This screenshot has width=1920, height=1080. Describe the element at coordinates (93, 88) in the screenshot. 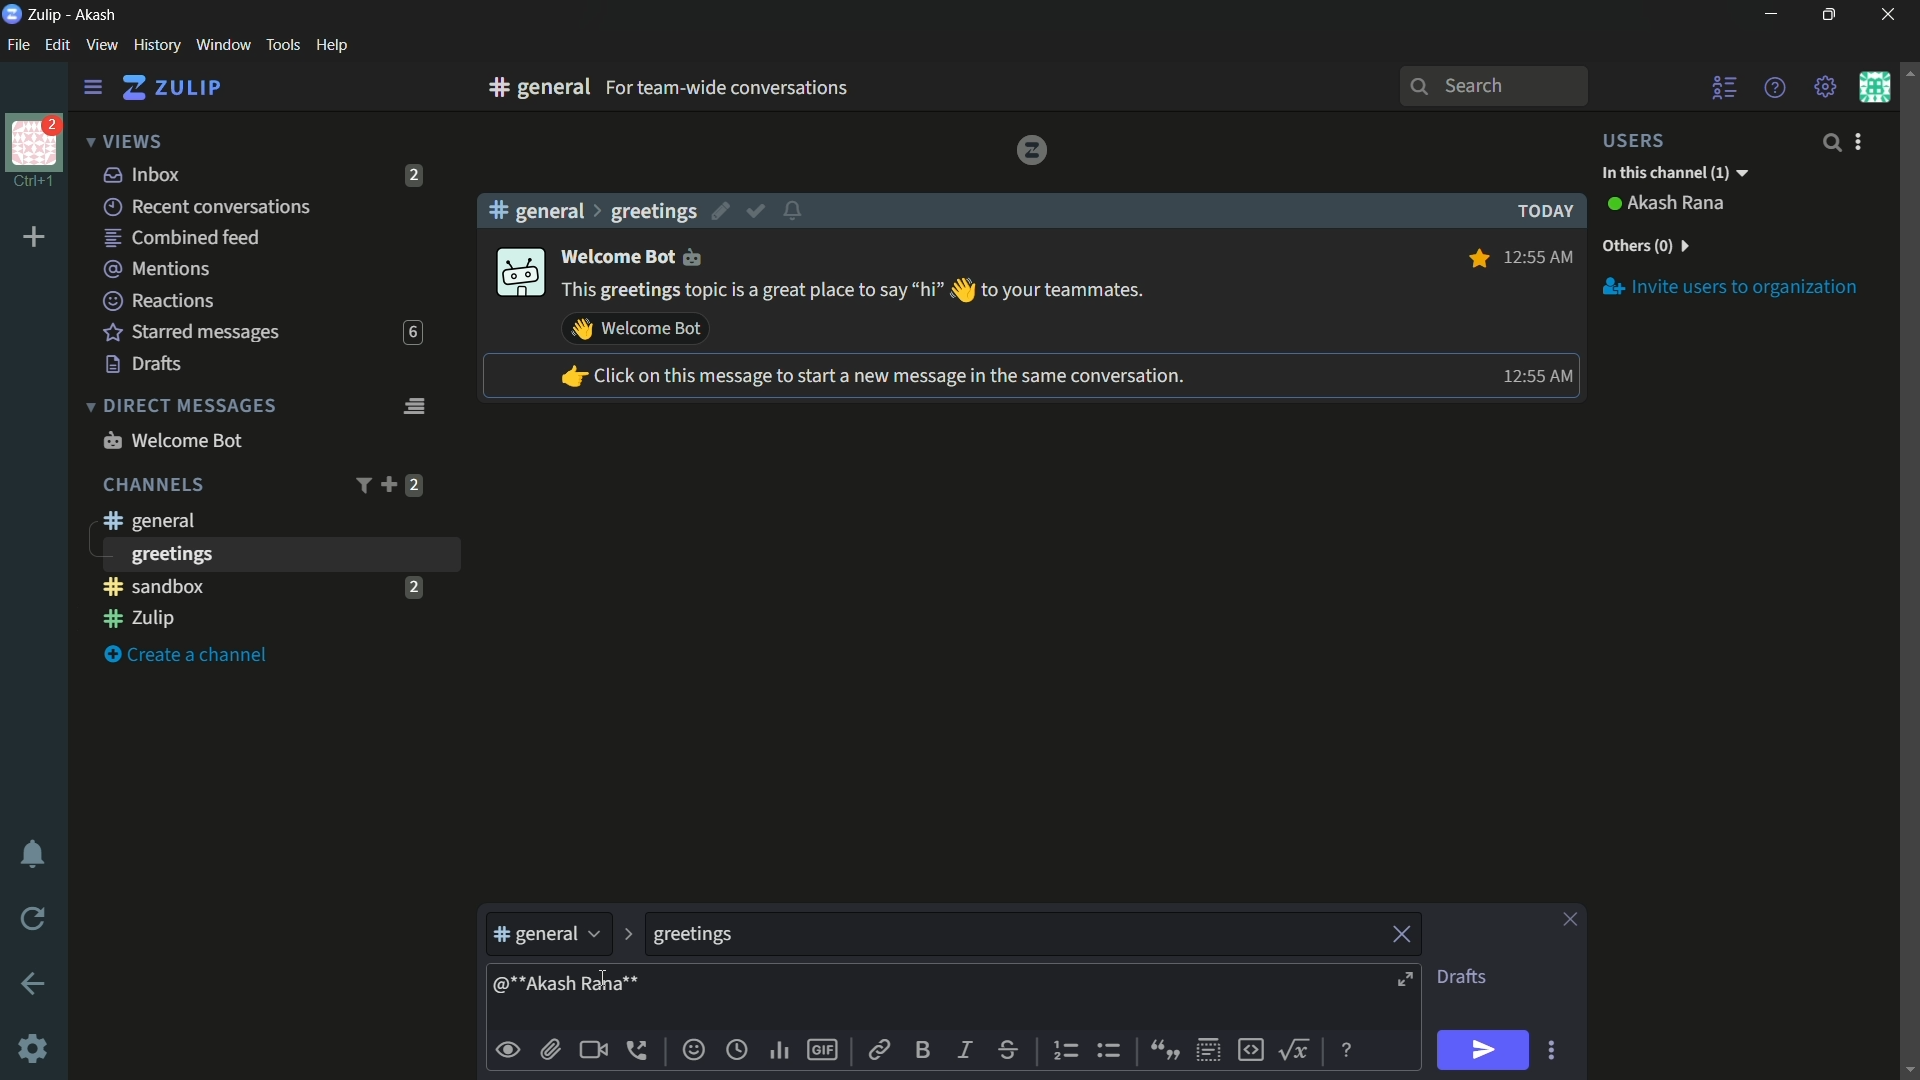

I see `settings` at that location.